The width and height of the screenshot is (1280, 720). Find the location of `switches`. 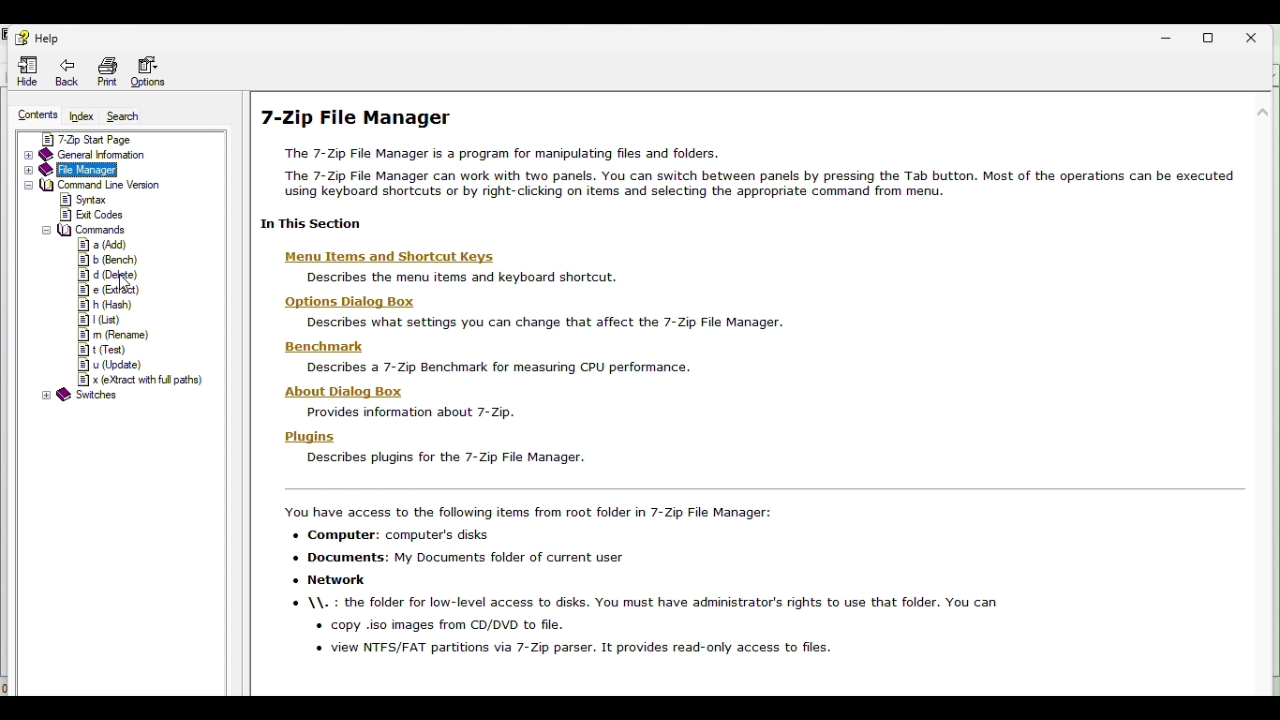

switches is located at coordinates (92, 396).